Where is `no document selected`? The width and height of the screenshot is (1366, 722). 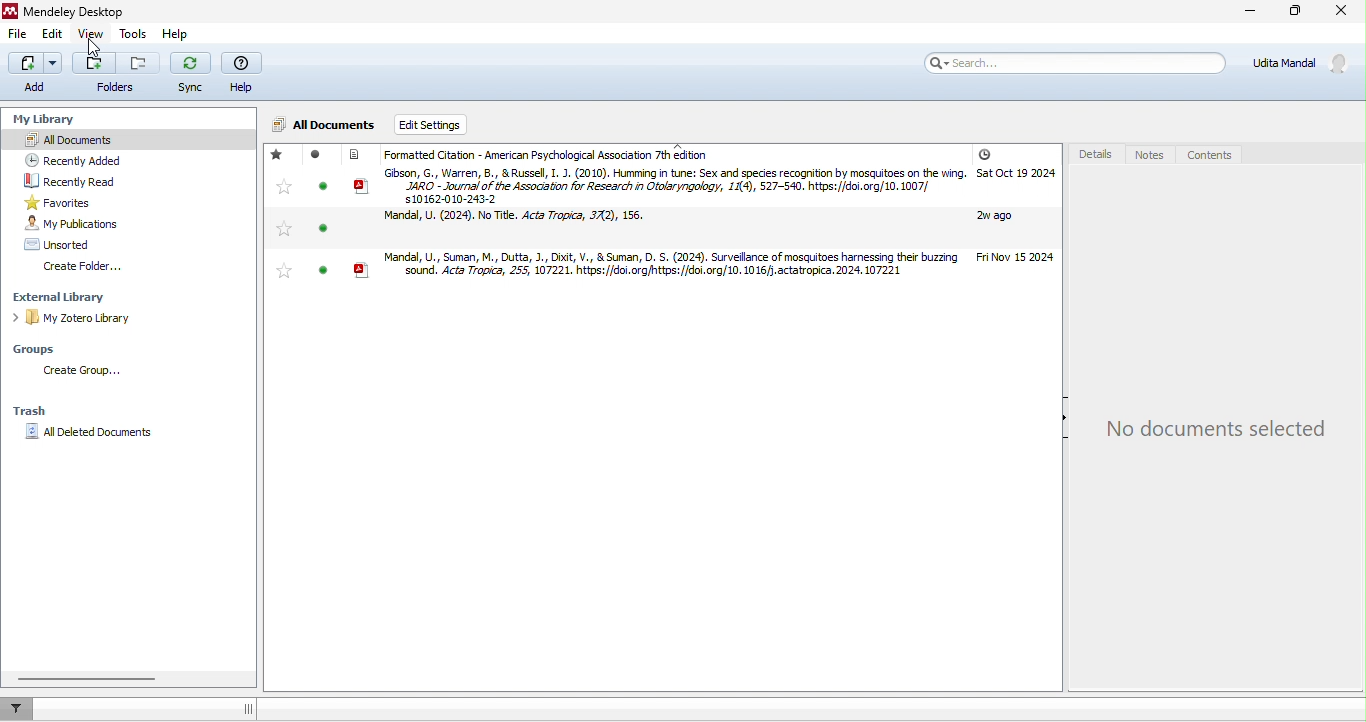
no document selected is located at coordinates (1218, 429).